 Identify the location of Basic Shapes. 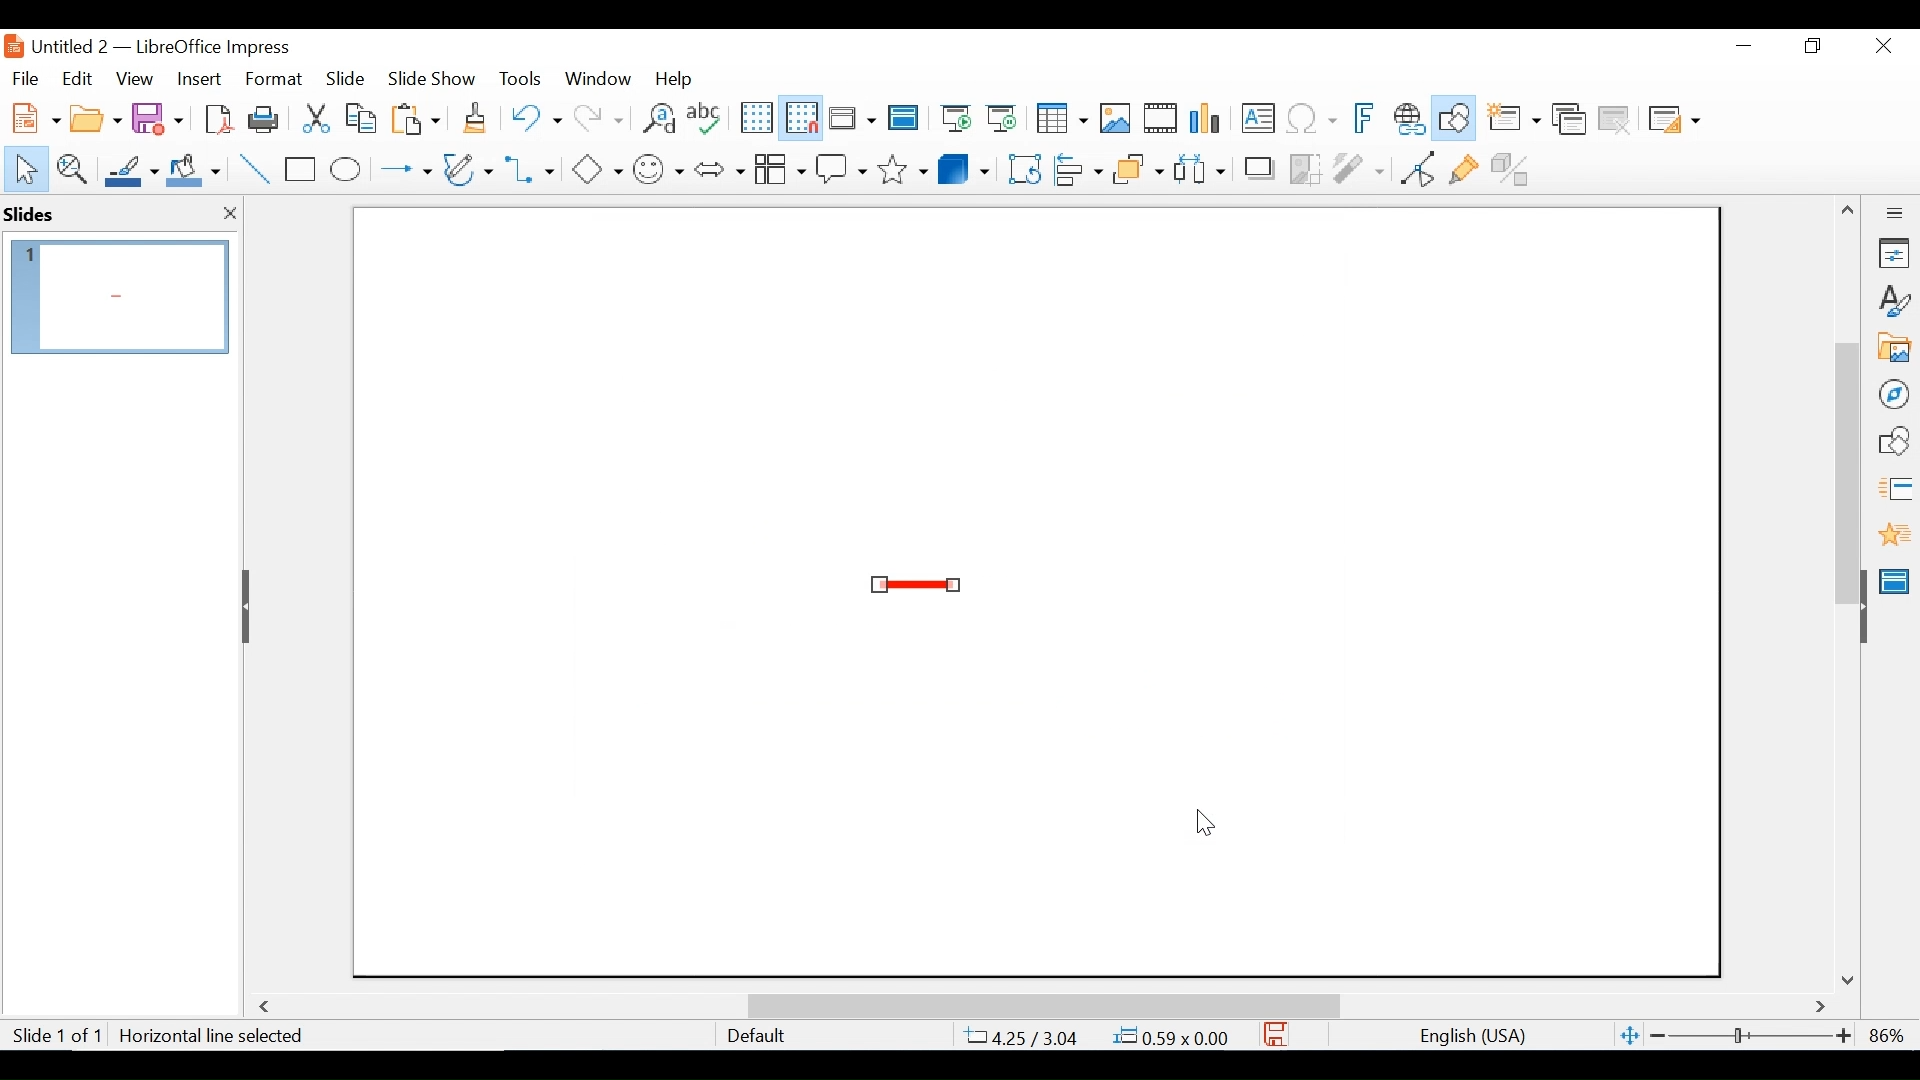
(596, 167).